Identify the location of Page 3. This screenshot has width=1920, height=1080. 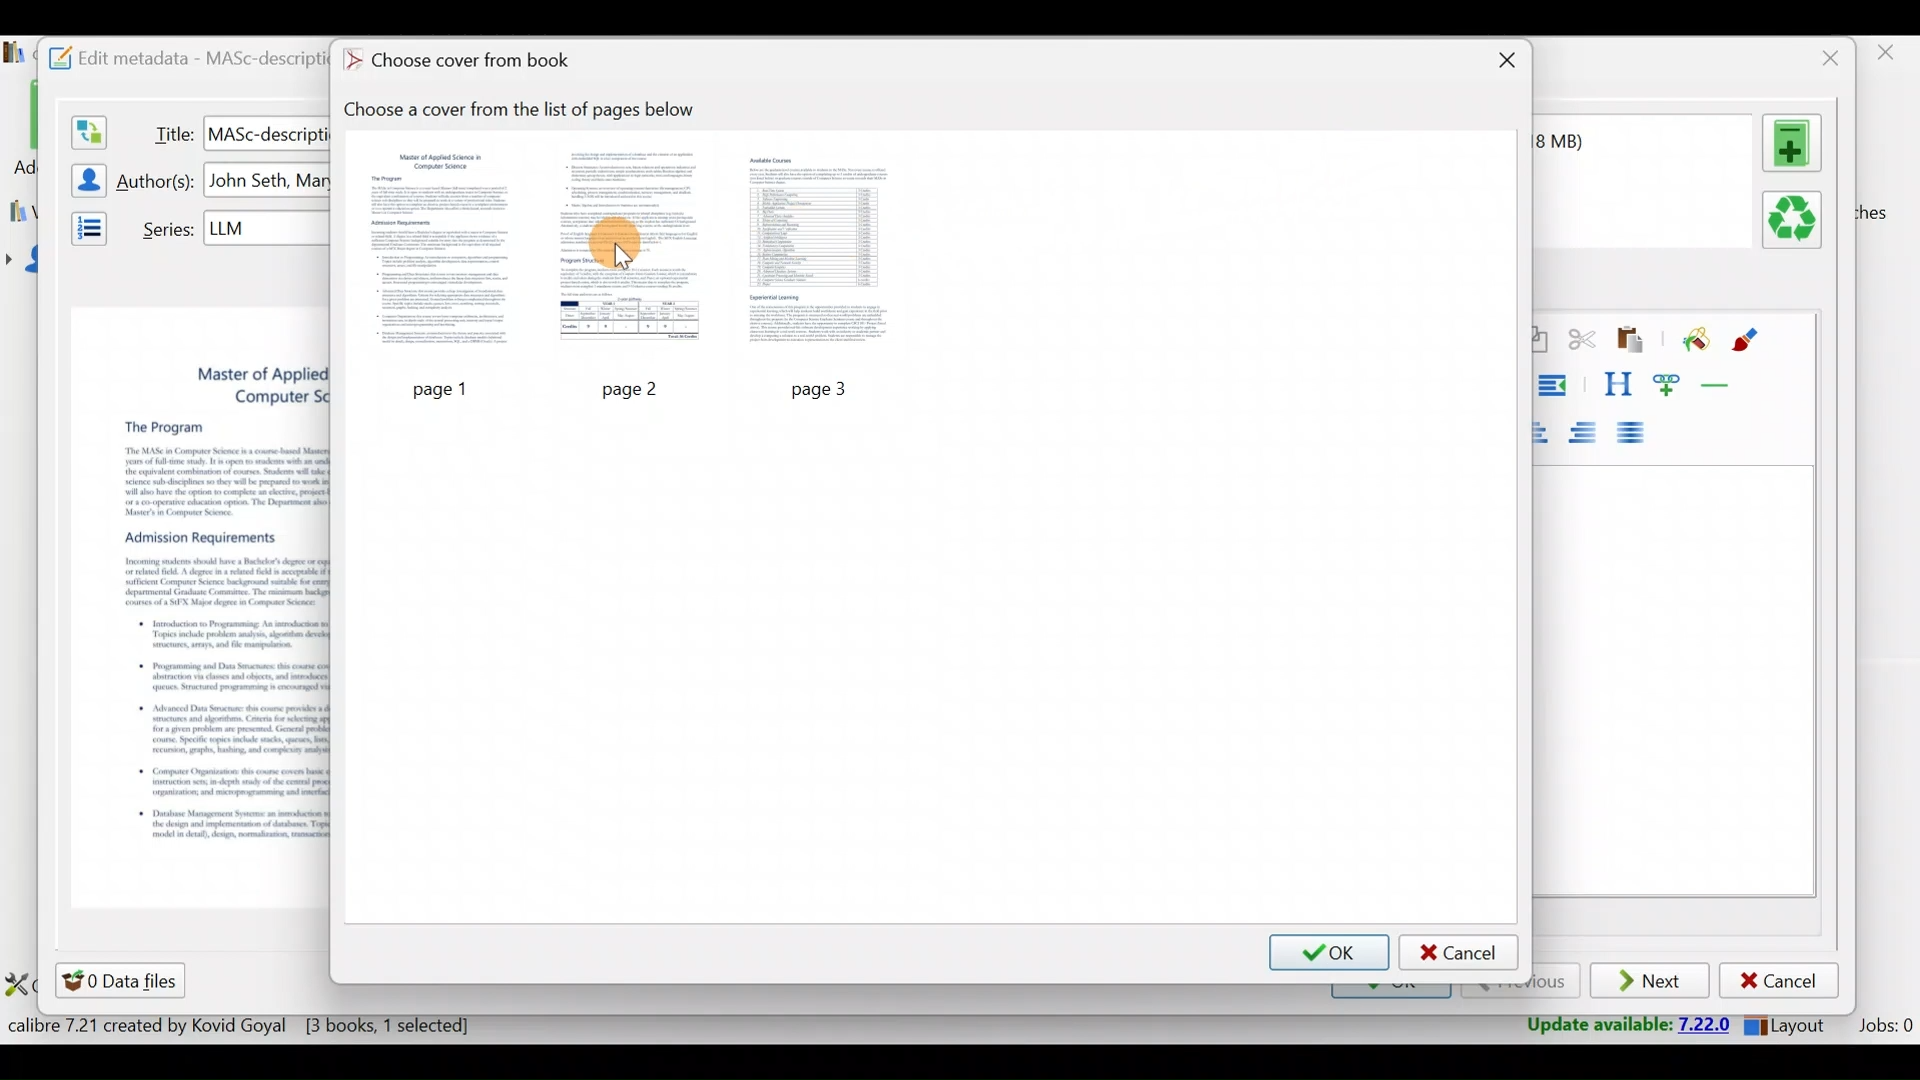
(823, 251).